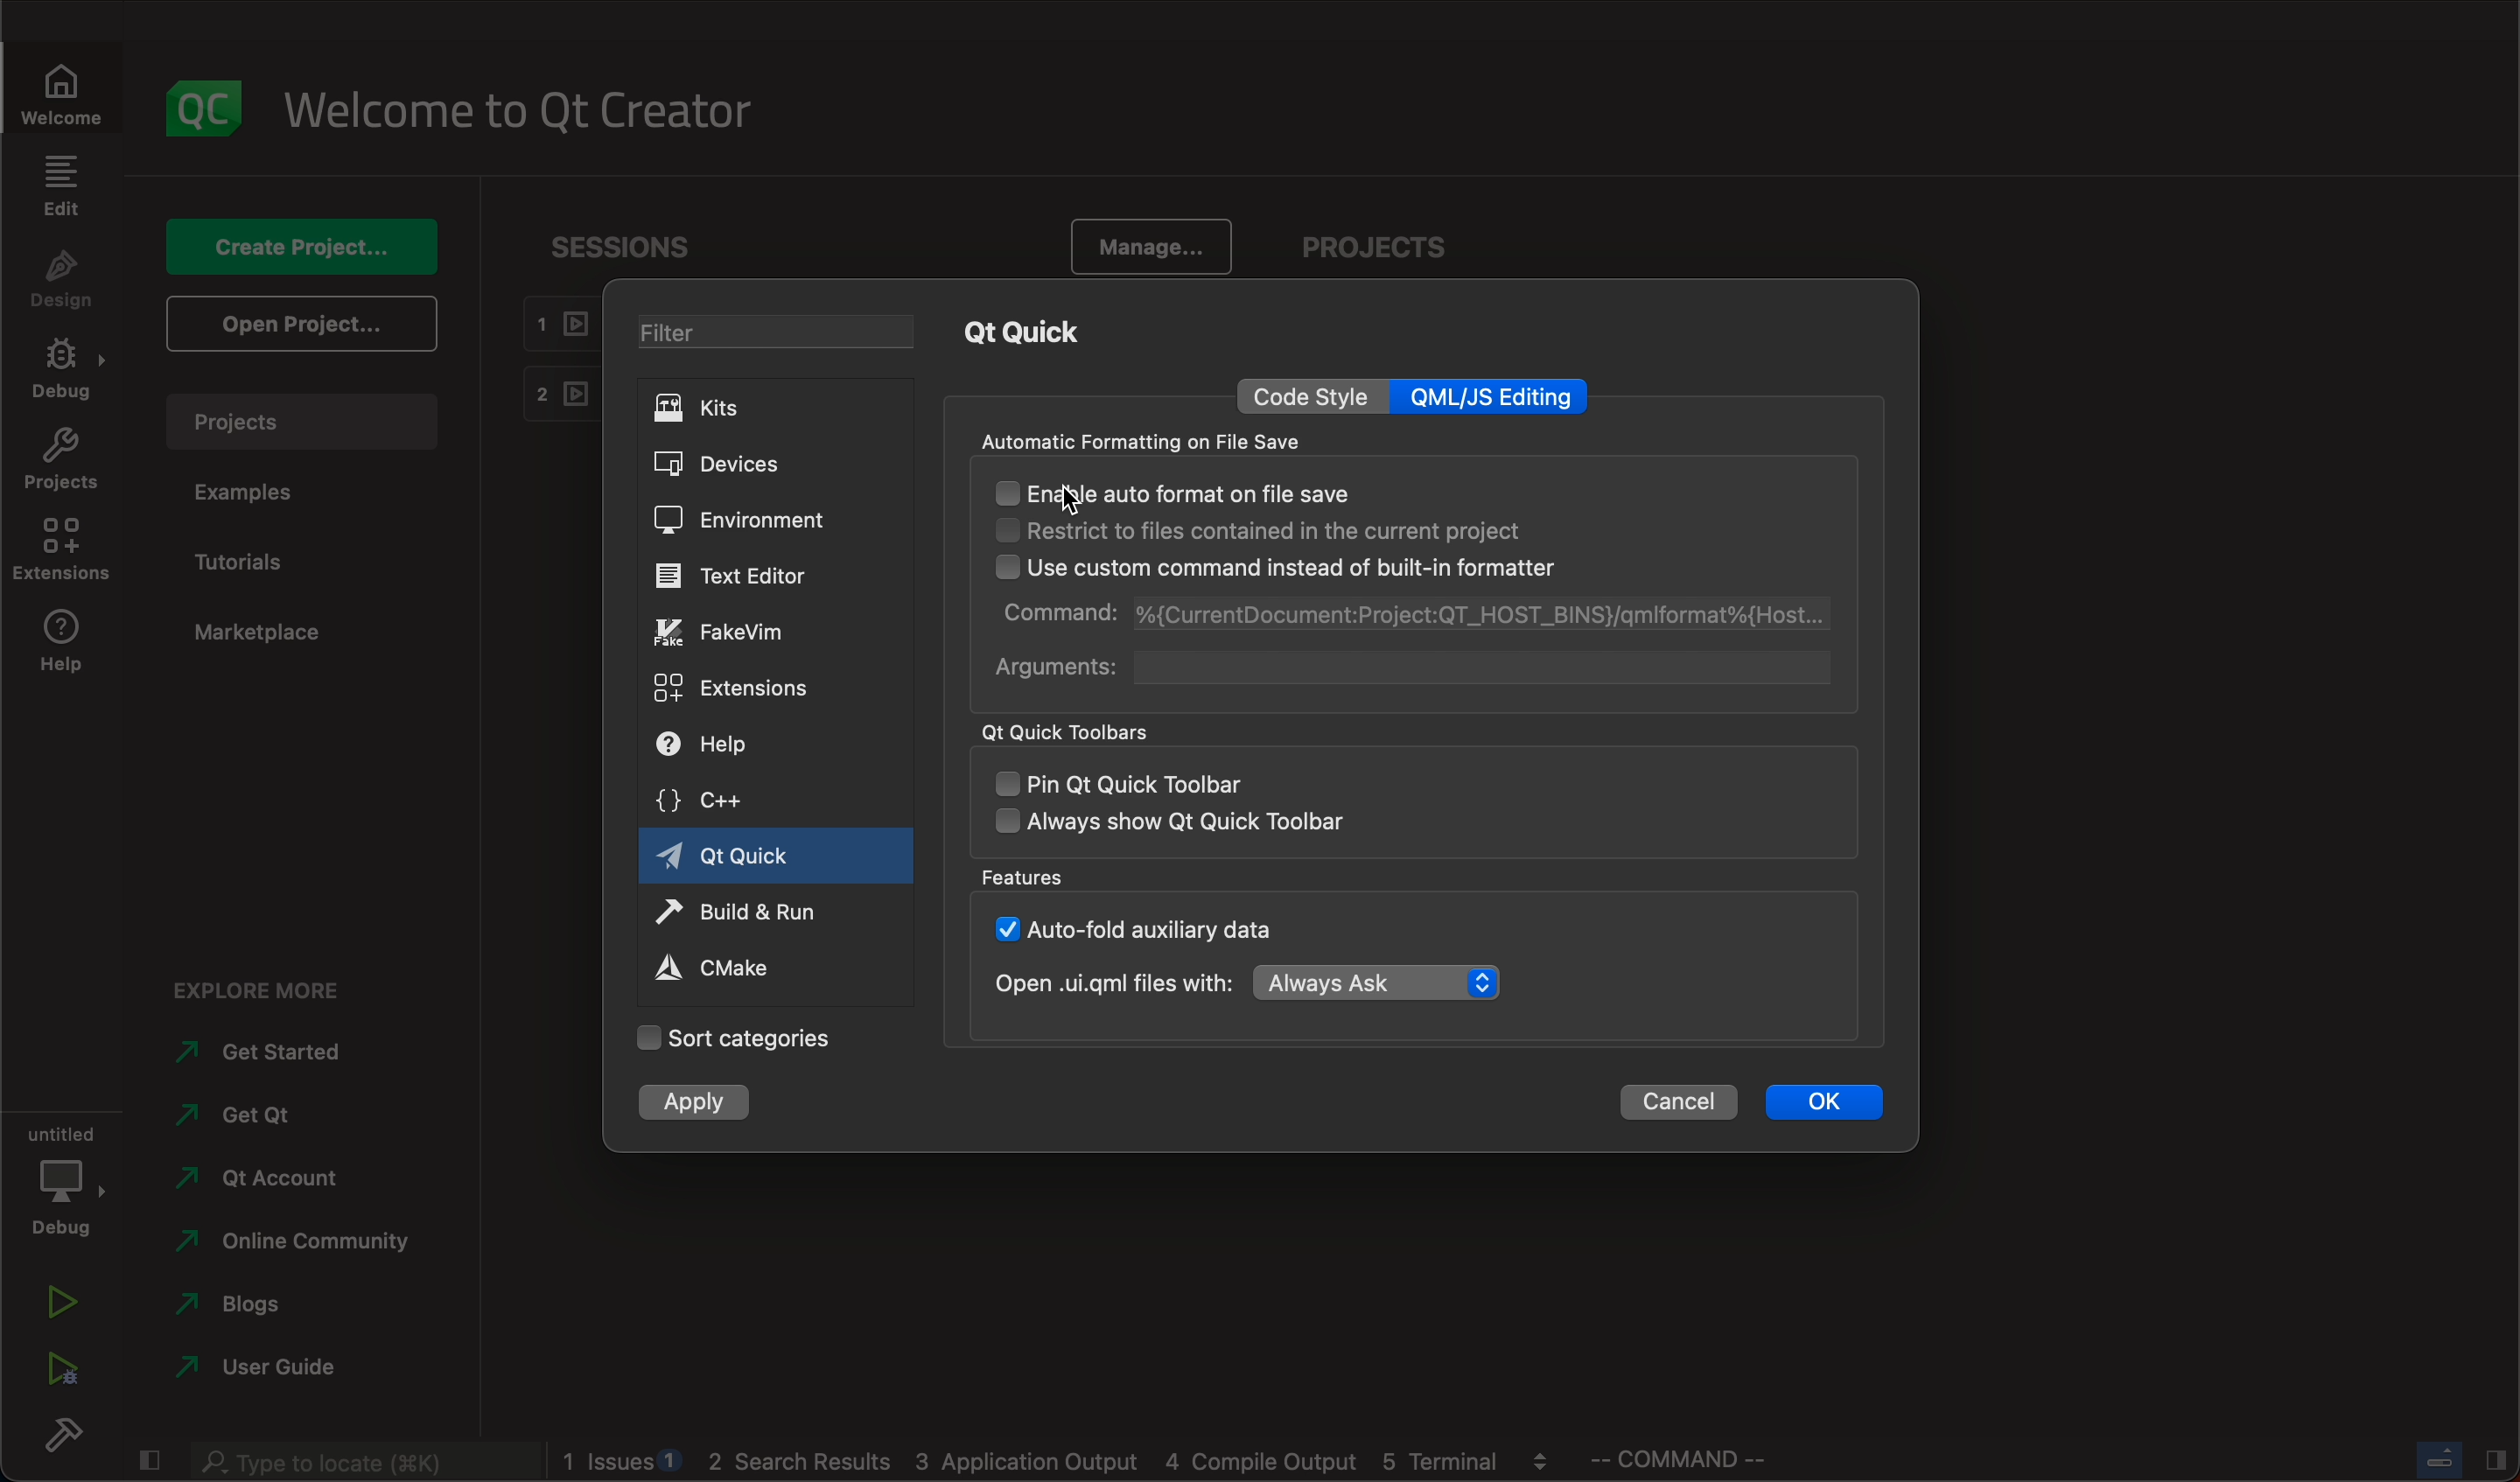  What do you see at coordinates (737, 915) in the screenshot?
I see `run` at bounding box center [737, 915].